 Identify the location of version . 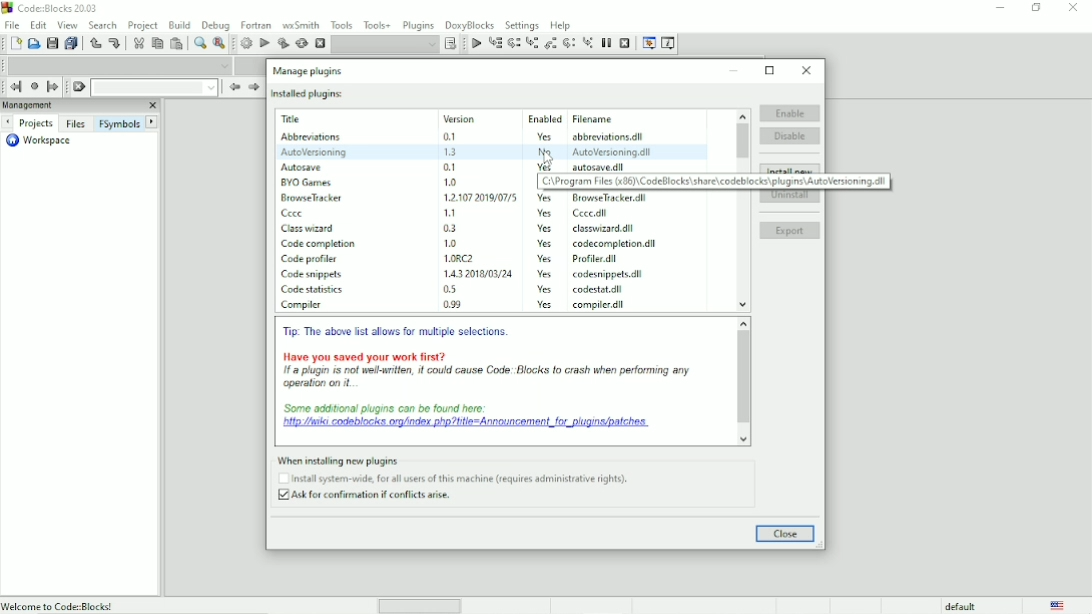
(448, 242).